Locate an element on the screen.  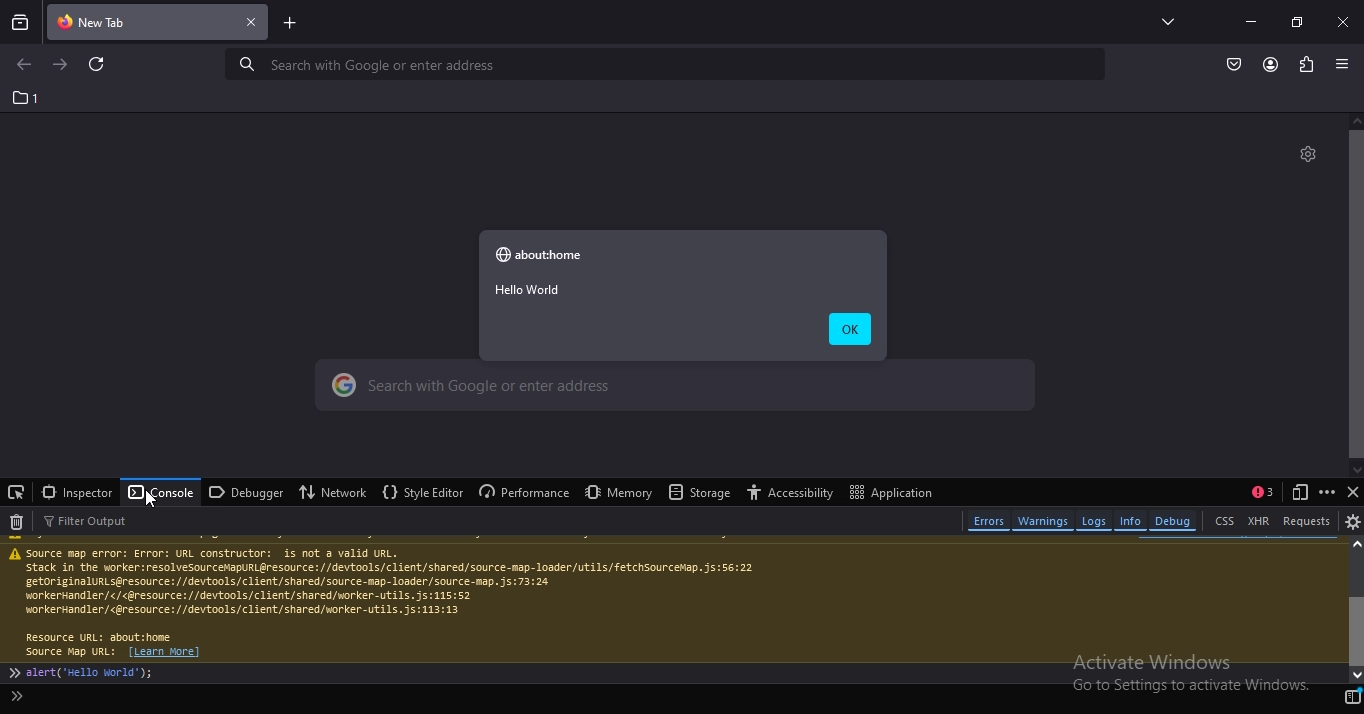
text is located at coordinates (672, 599).